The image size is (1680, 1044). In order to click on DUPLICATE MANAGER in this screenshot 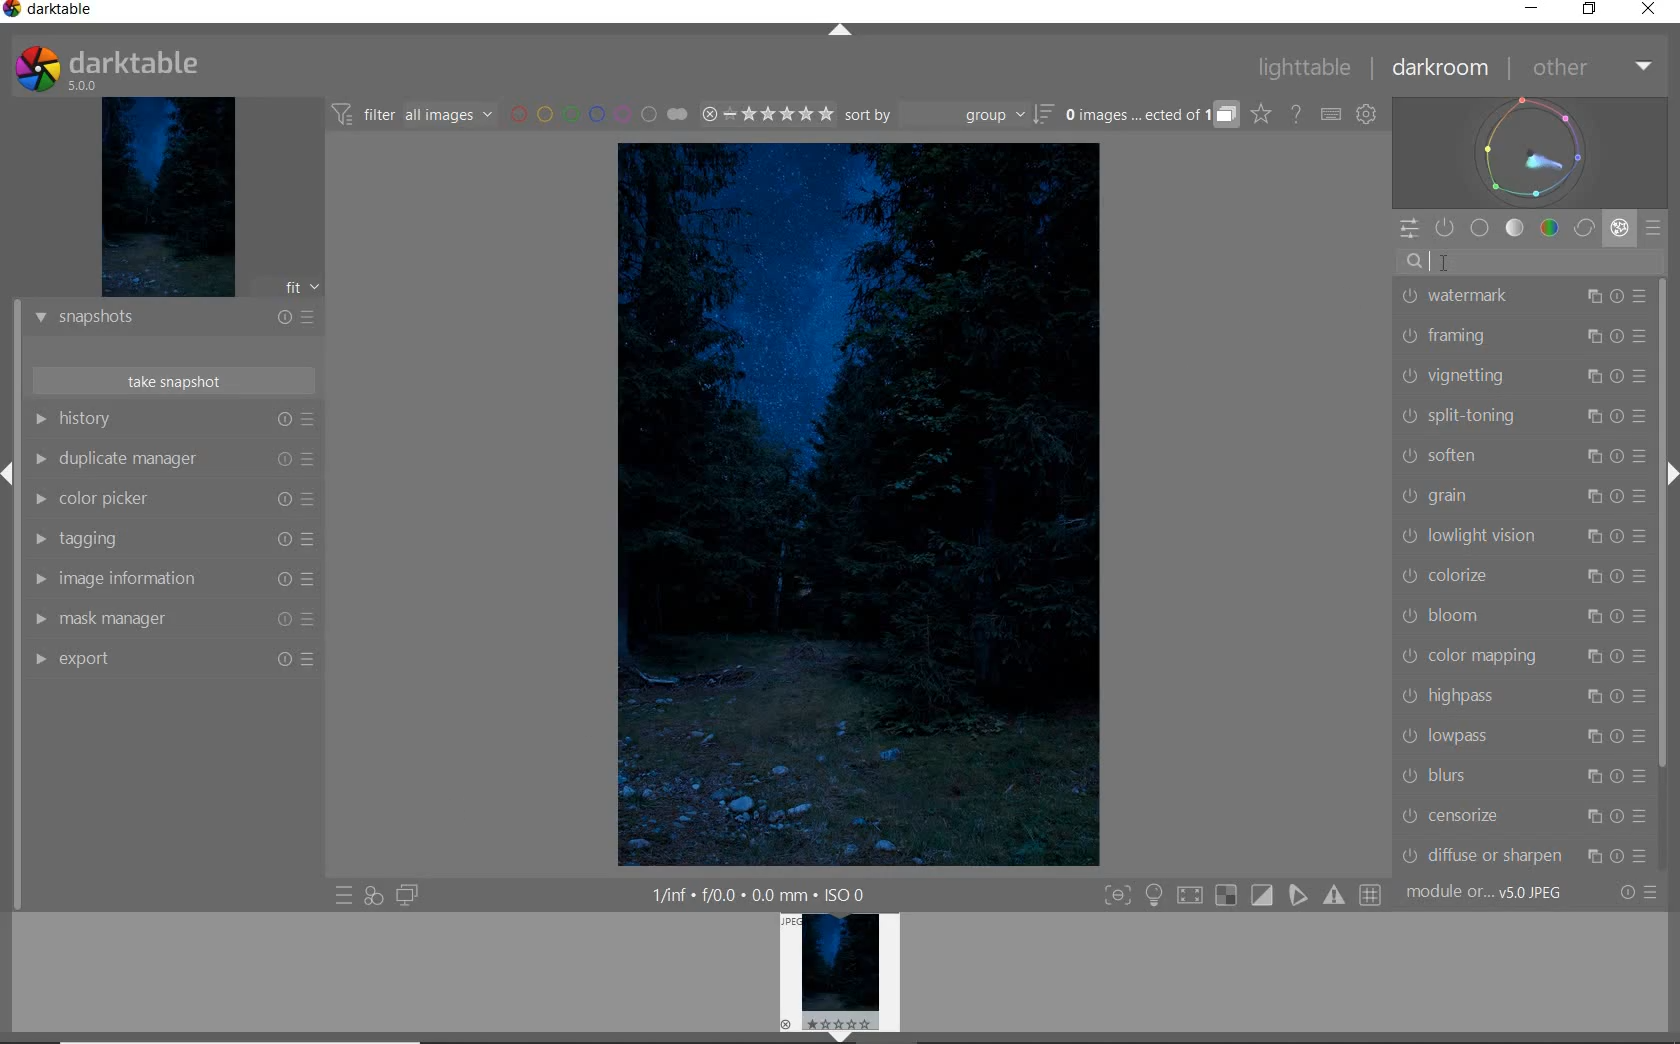, I will do `click(172, 459)`.